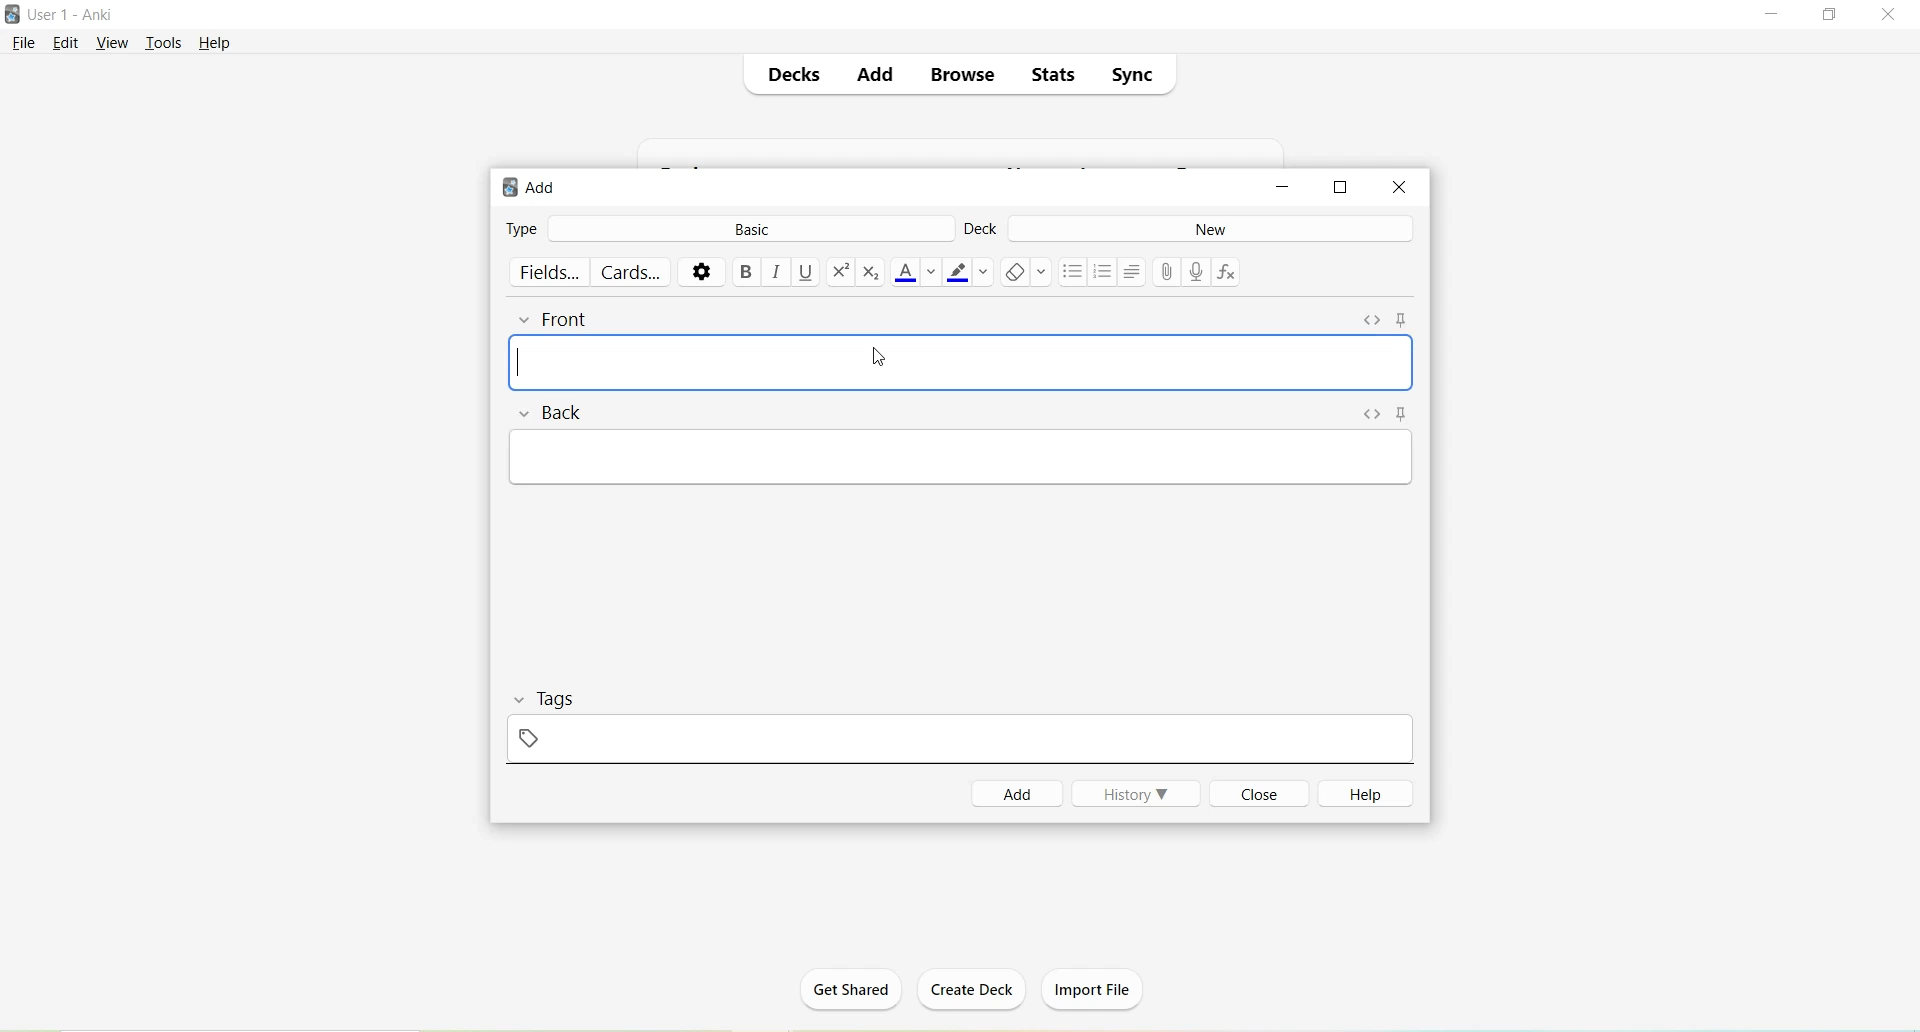  What do you see at coordinates (164, 44) in the screenshot?
I see `Tools` at bounding box center [164, 44].